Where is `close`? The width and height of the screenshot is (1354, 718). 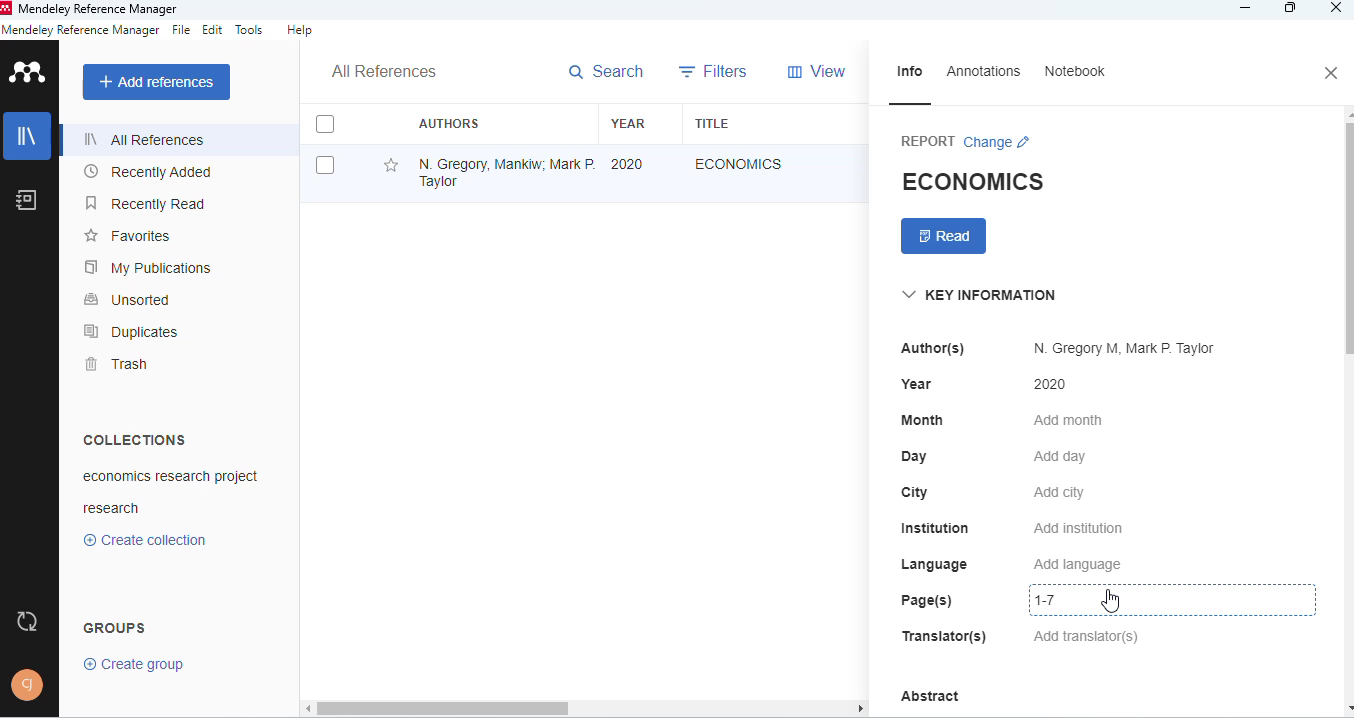
close is located at coordinates (1337, 8).